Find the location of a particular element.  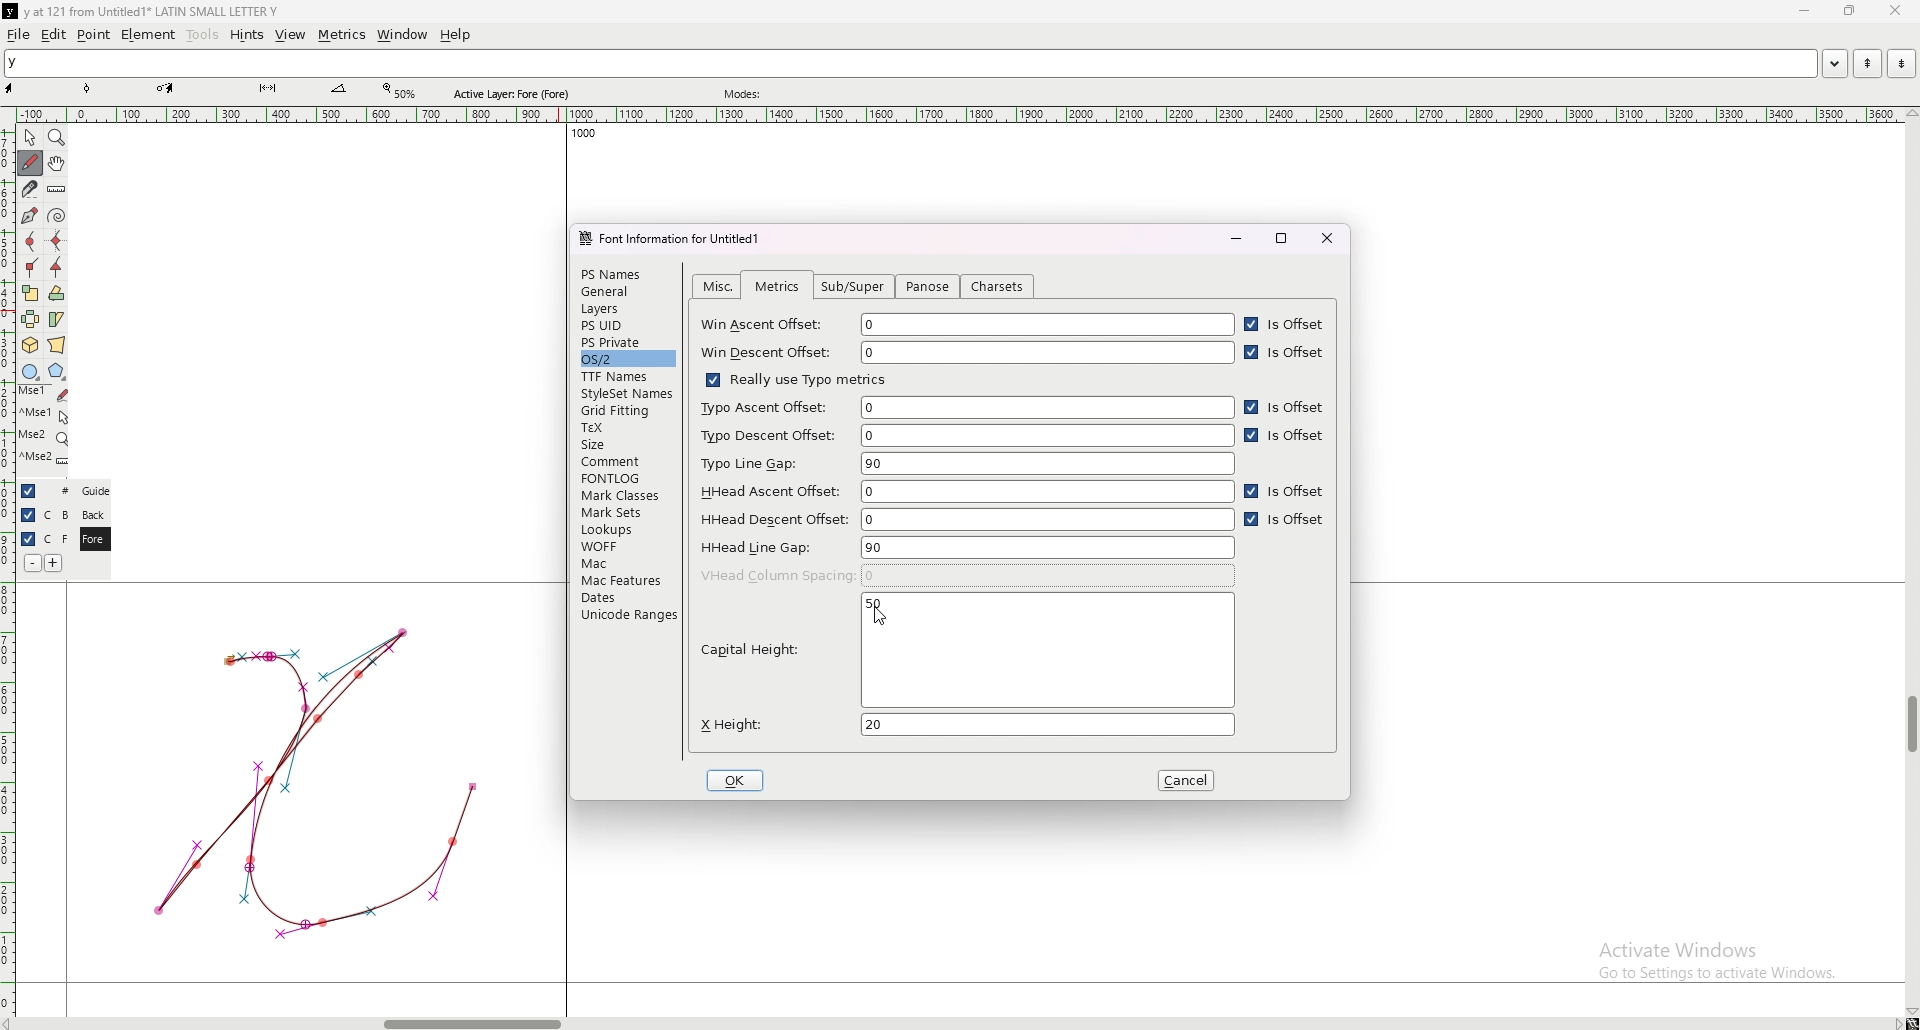

point tool is located at coordinates (88, 88).